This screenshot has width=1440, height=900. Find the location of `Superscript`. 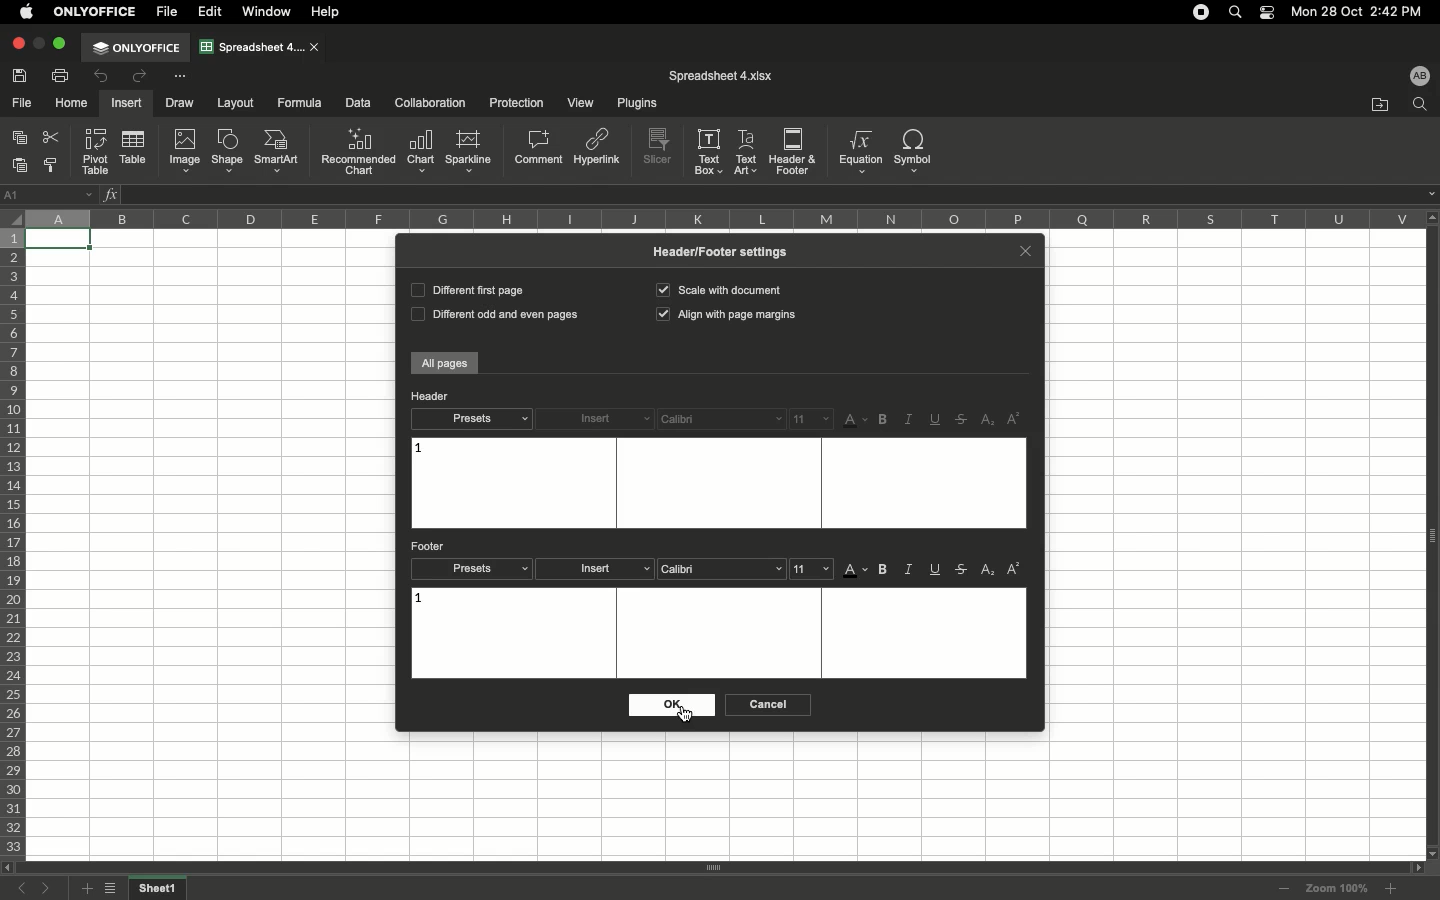

Superscript is located at coordinates (1014, 419).